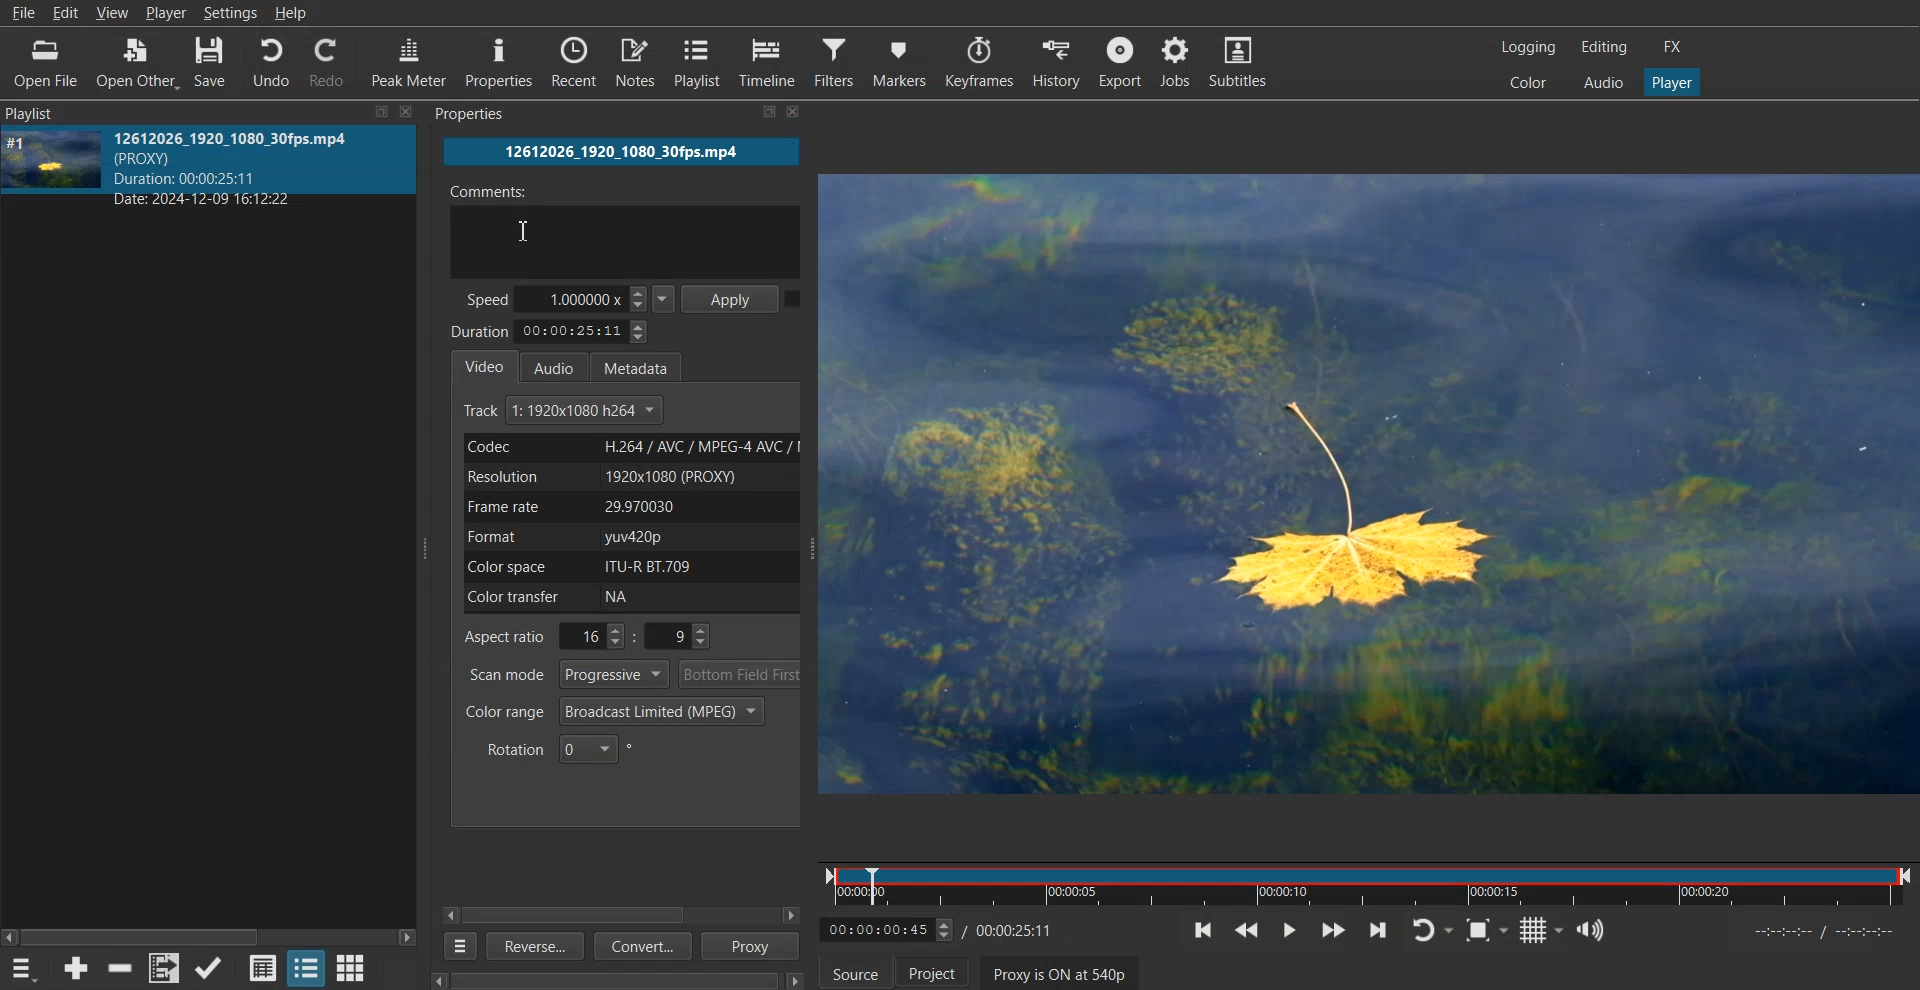  Describe the element at coordinates (451, 914) in the screenshot. I see `Scroll Left` at that location.